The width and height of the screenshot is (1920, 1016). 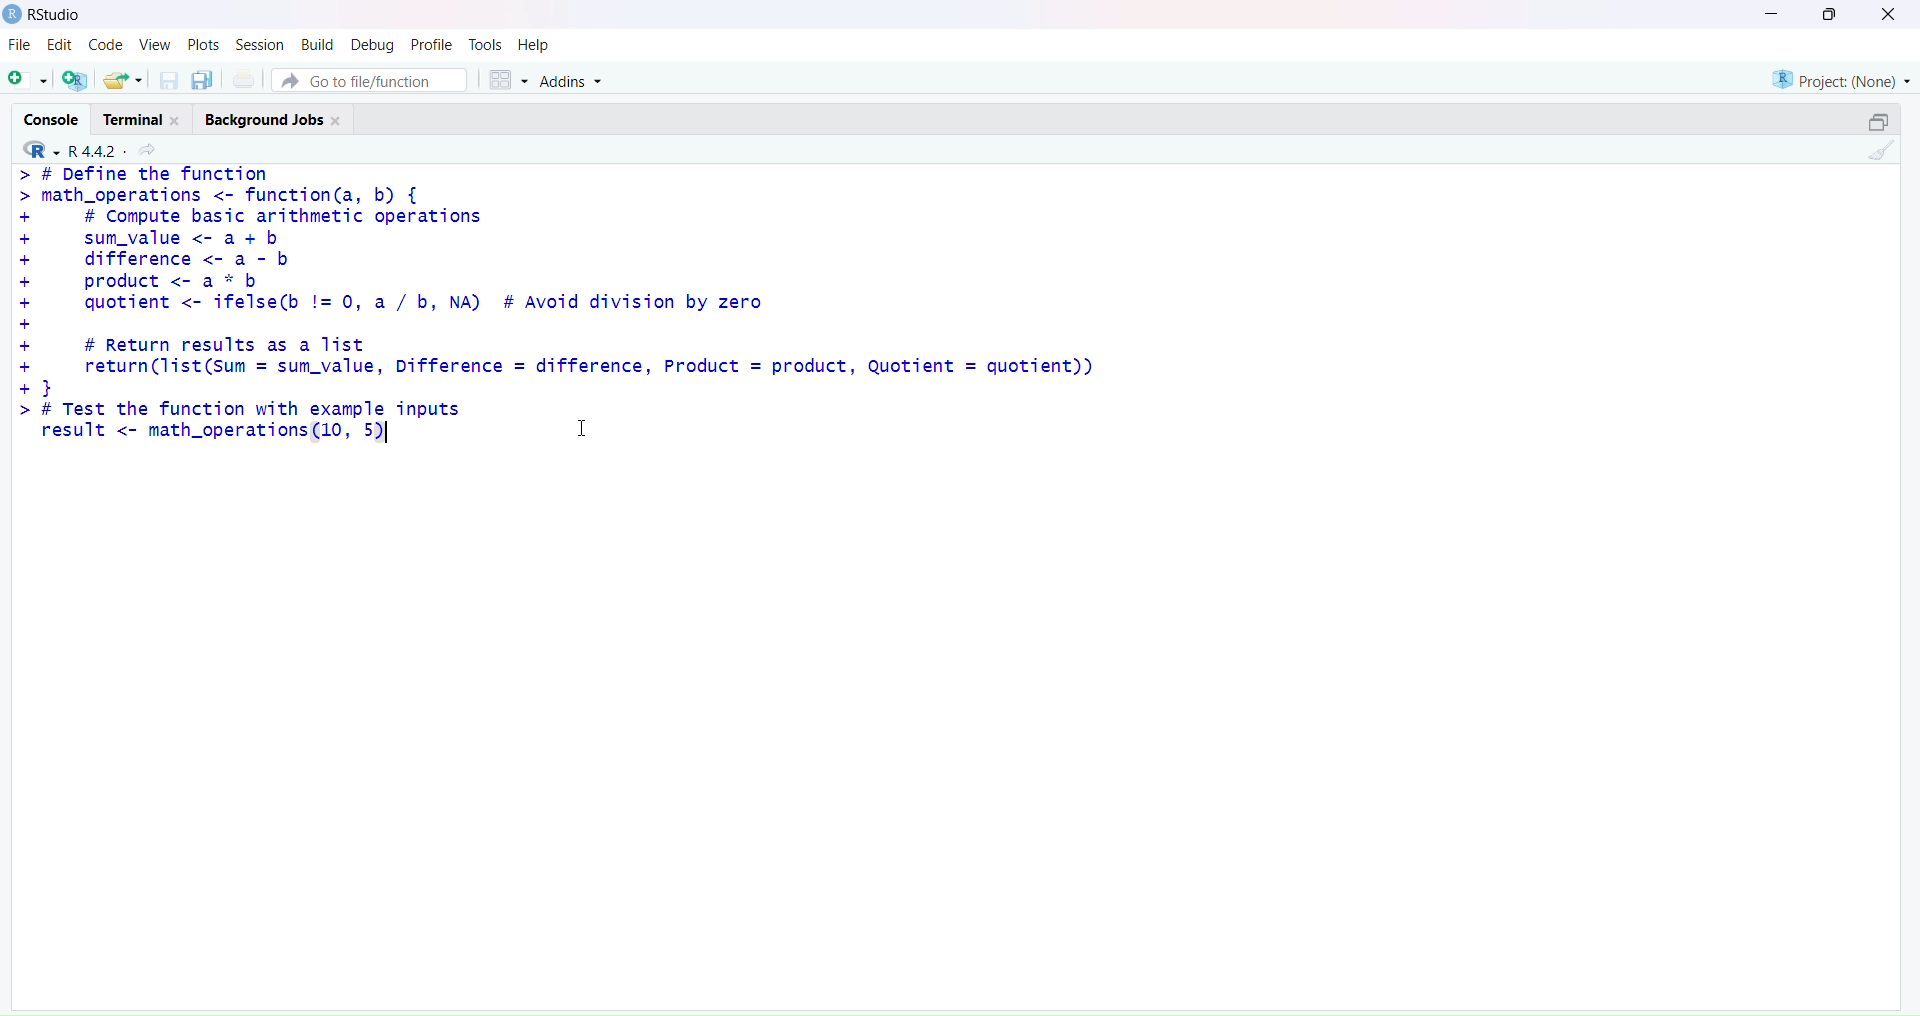 I want to click on Go to file/function, so click(x=371, y=79).